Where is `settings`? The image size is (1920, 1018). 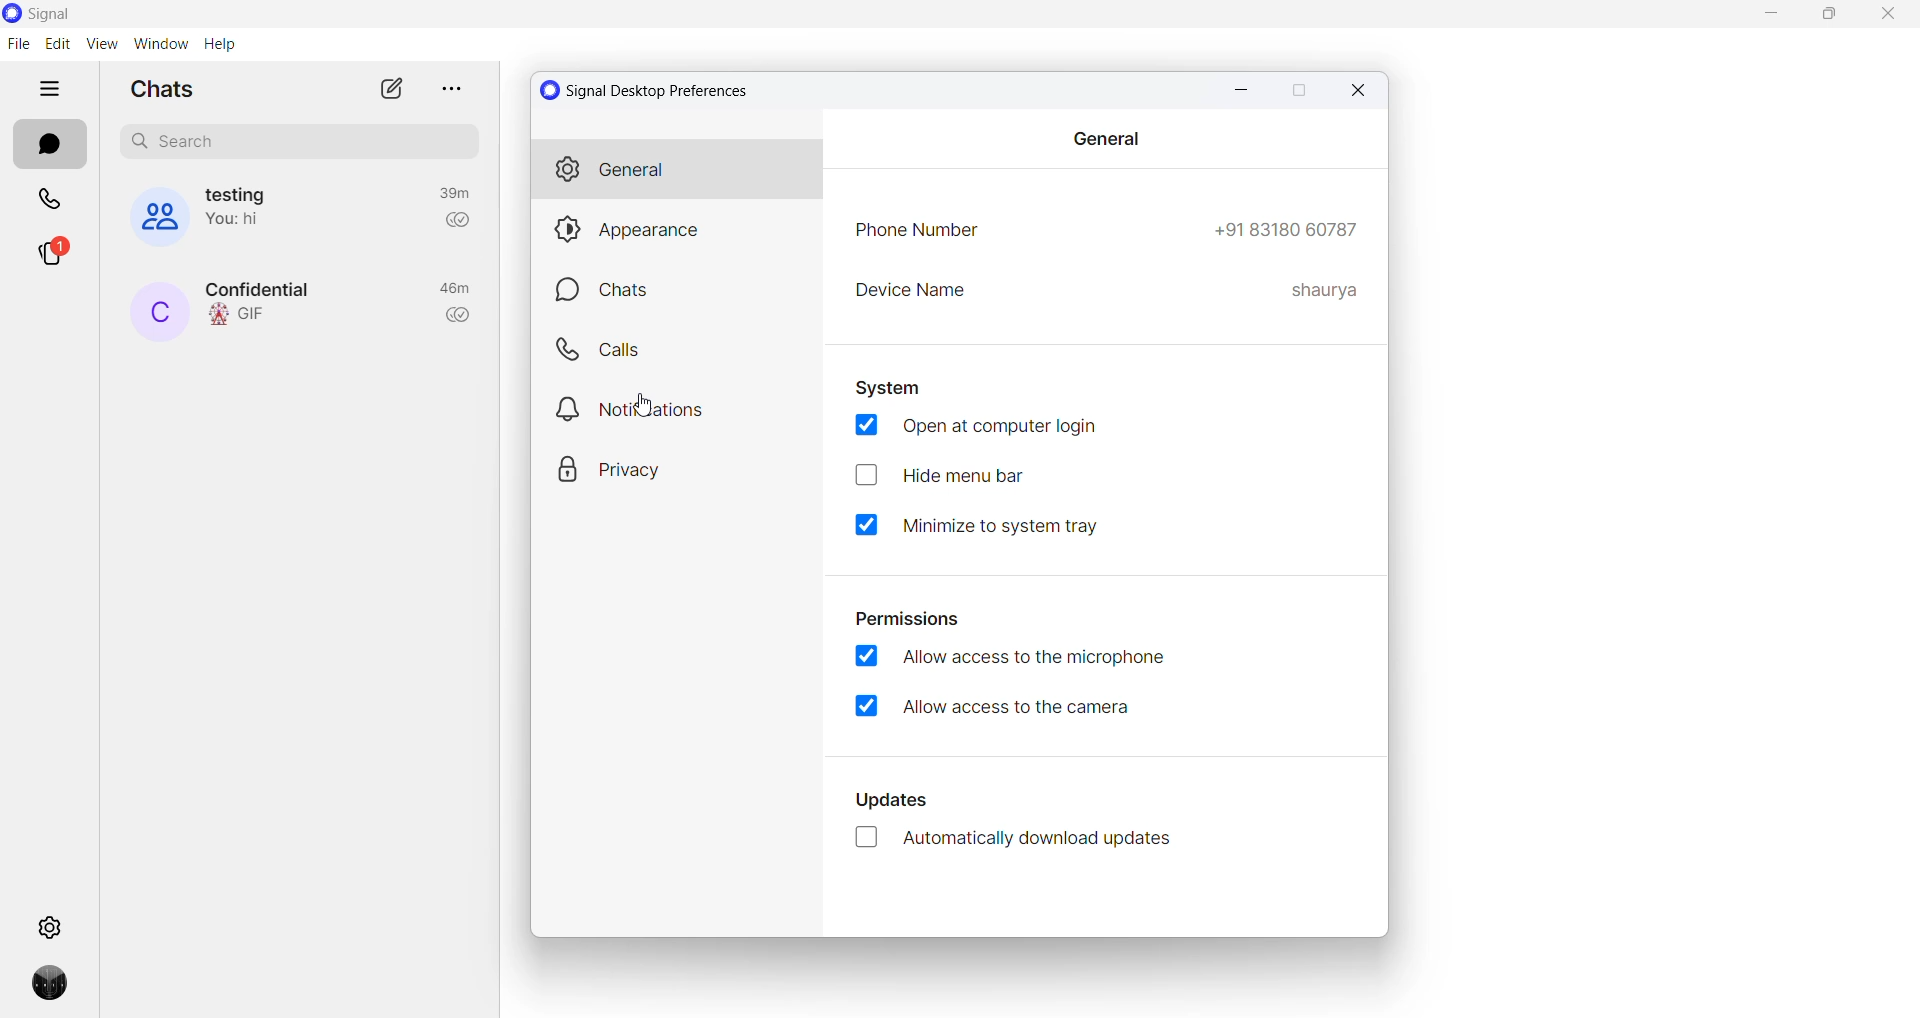
settings is located at coordinates (49, 926).